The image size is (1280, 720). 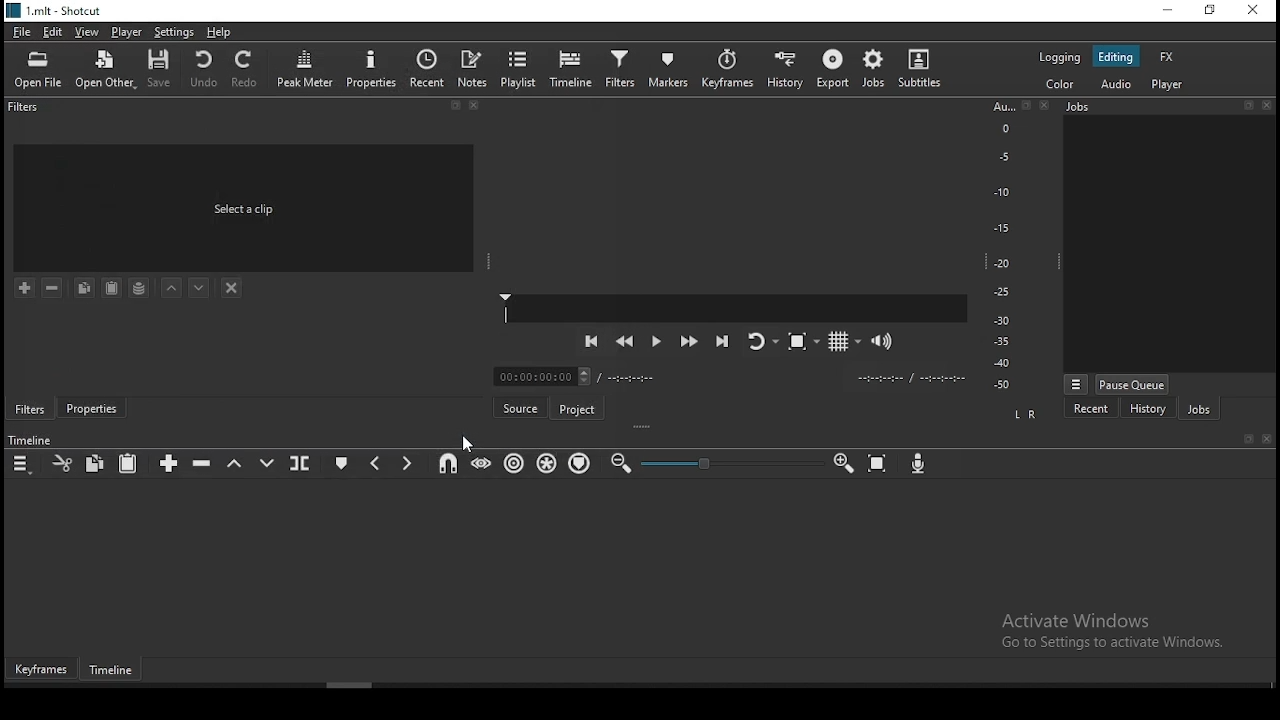 What do you see at coordinates (220, 32) in the screenshot?
I see `help` at bounding box center [220, 32].